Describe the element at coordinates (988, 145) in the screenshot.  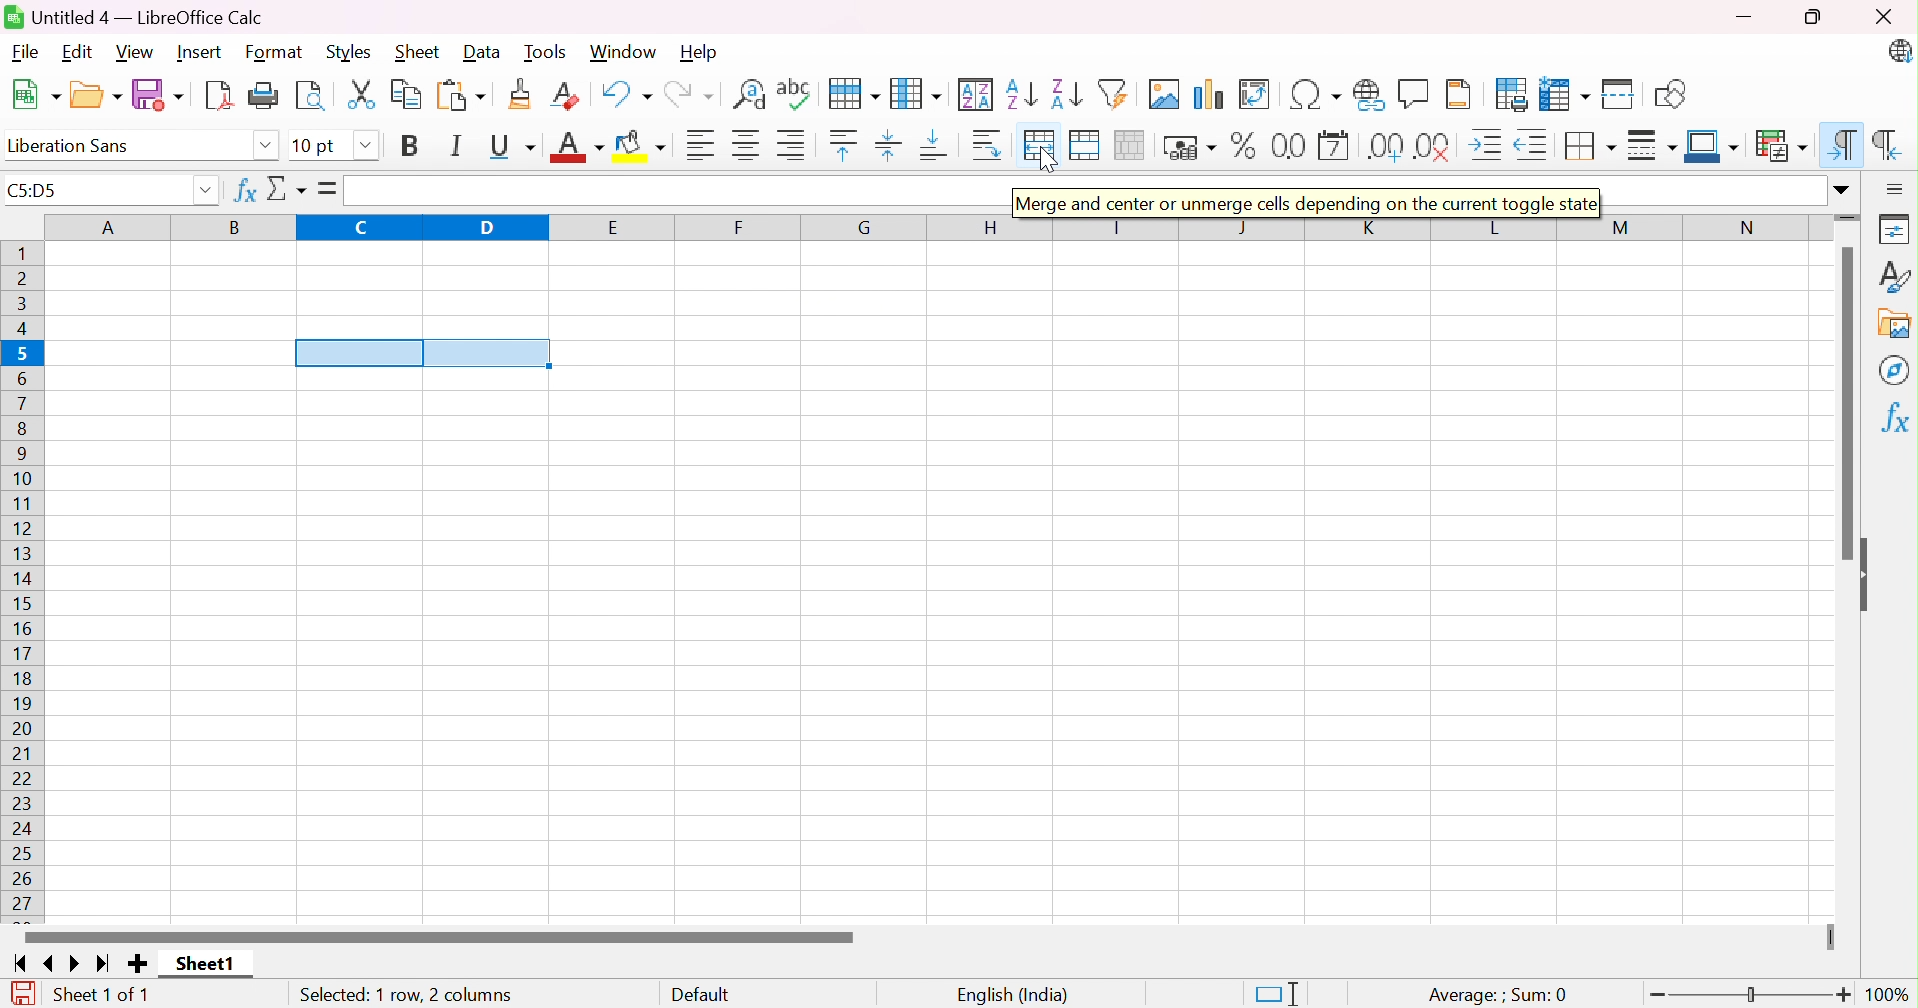
I see `Wrap Text` at that location.